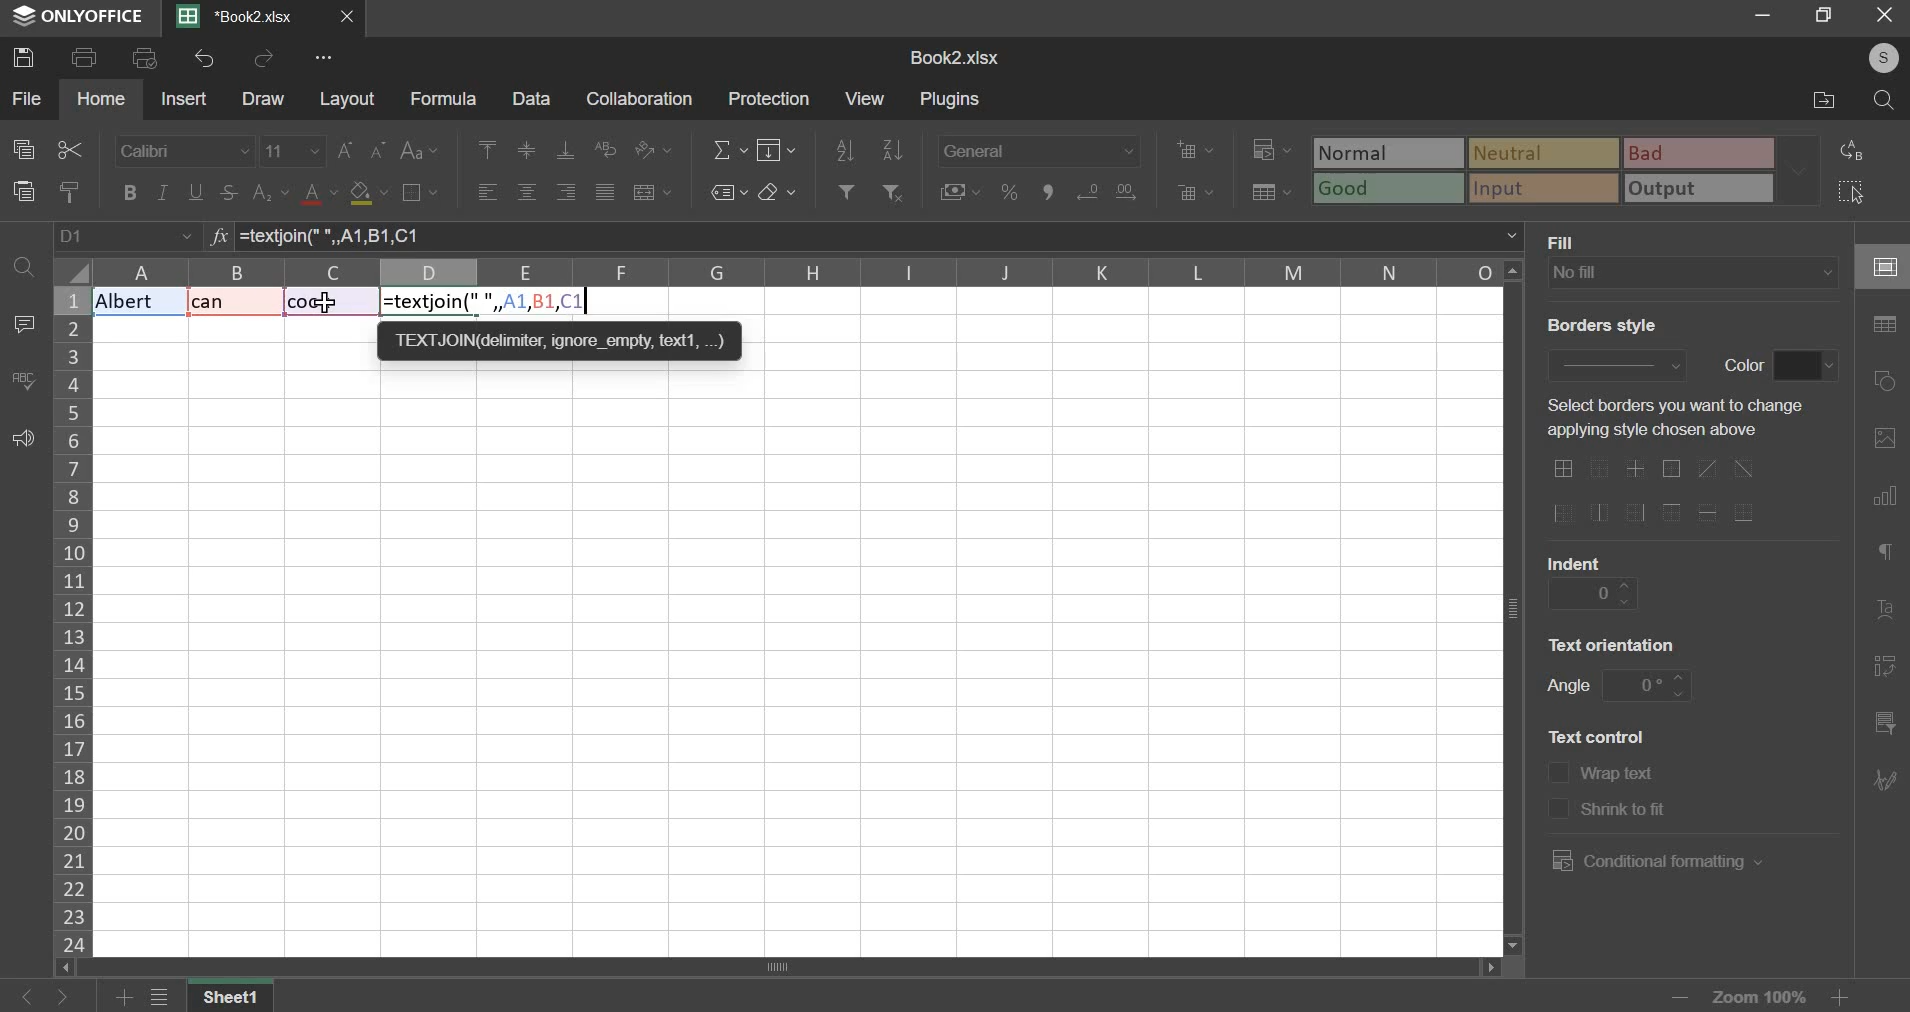 This screenshot has height=1012, width=1910. Describe the element at coordinates (264, 100) in the screenshot. I see `draw` at that location.